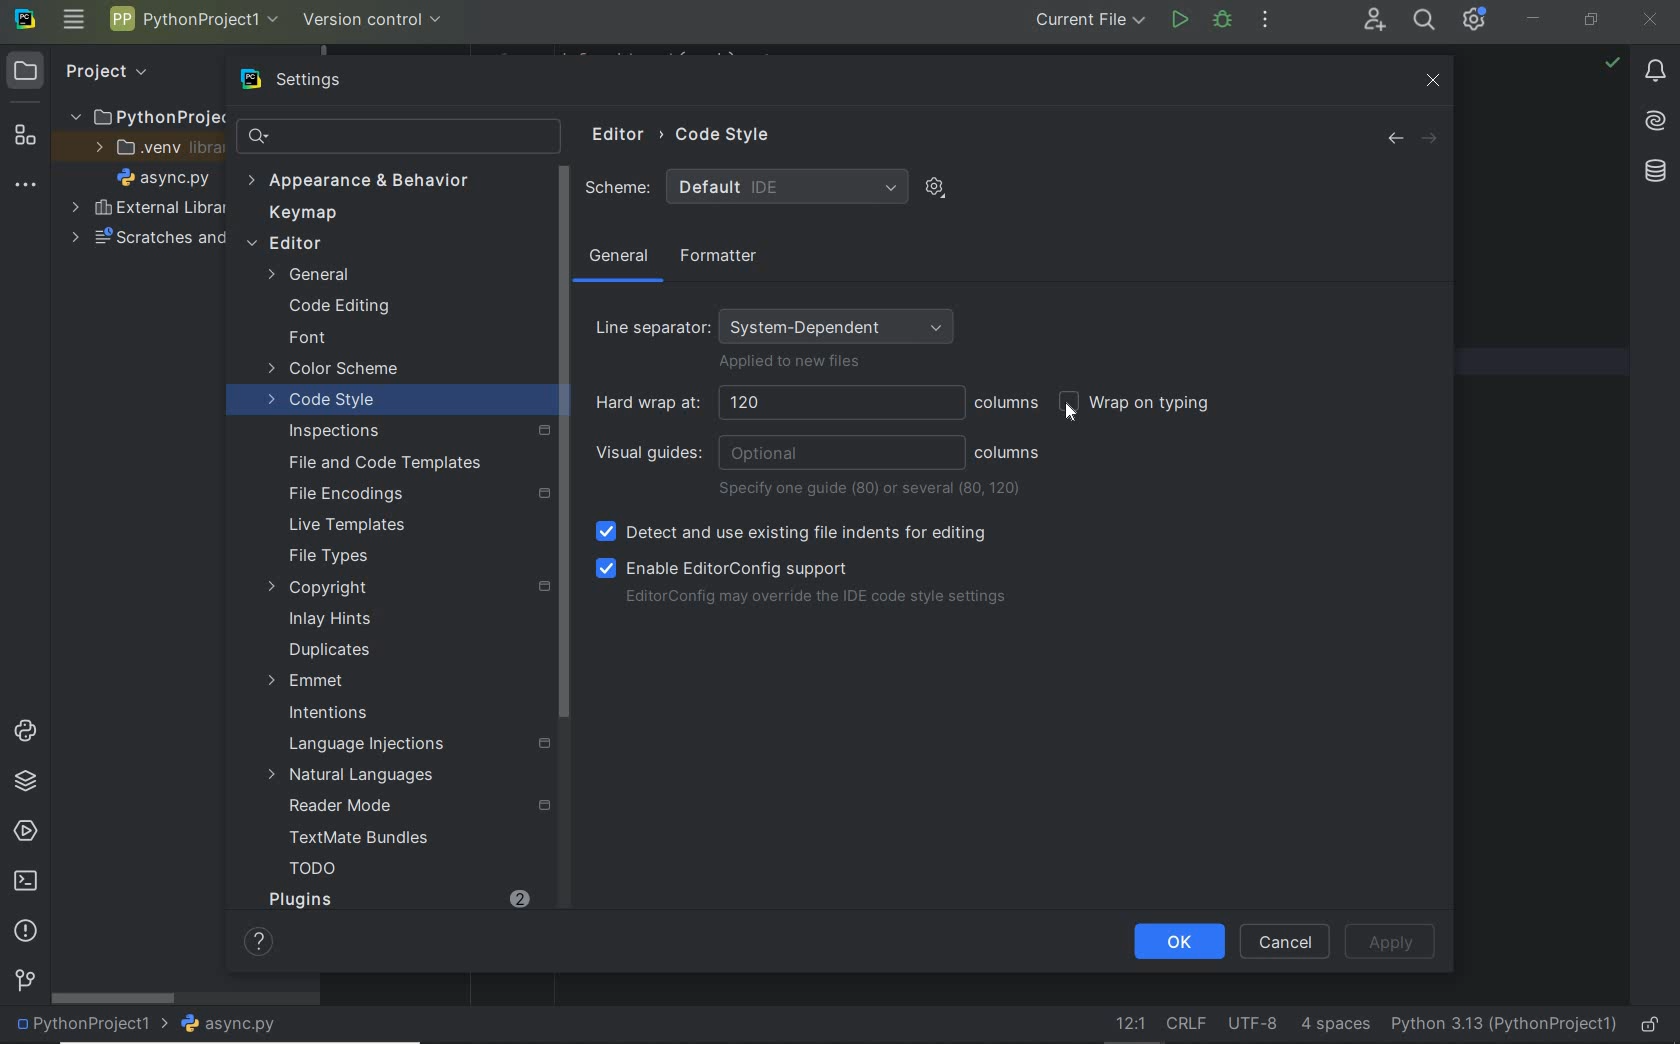  What do you see at coordinates (236, 1024) in the screenshot?
I see `file name` at bounding box center [236, 1024].